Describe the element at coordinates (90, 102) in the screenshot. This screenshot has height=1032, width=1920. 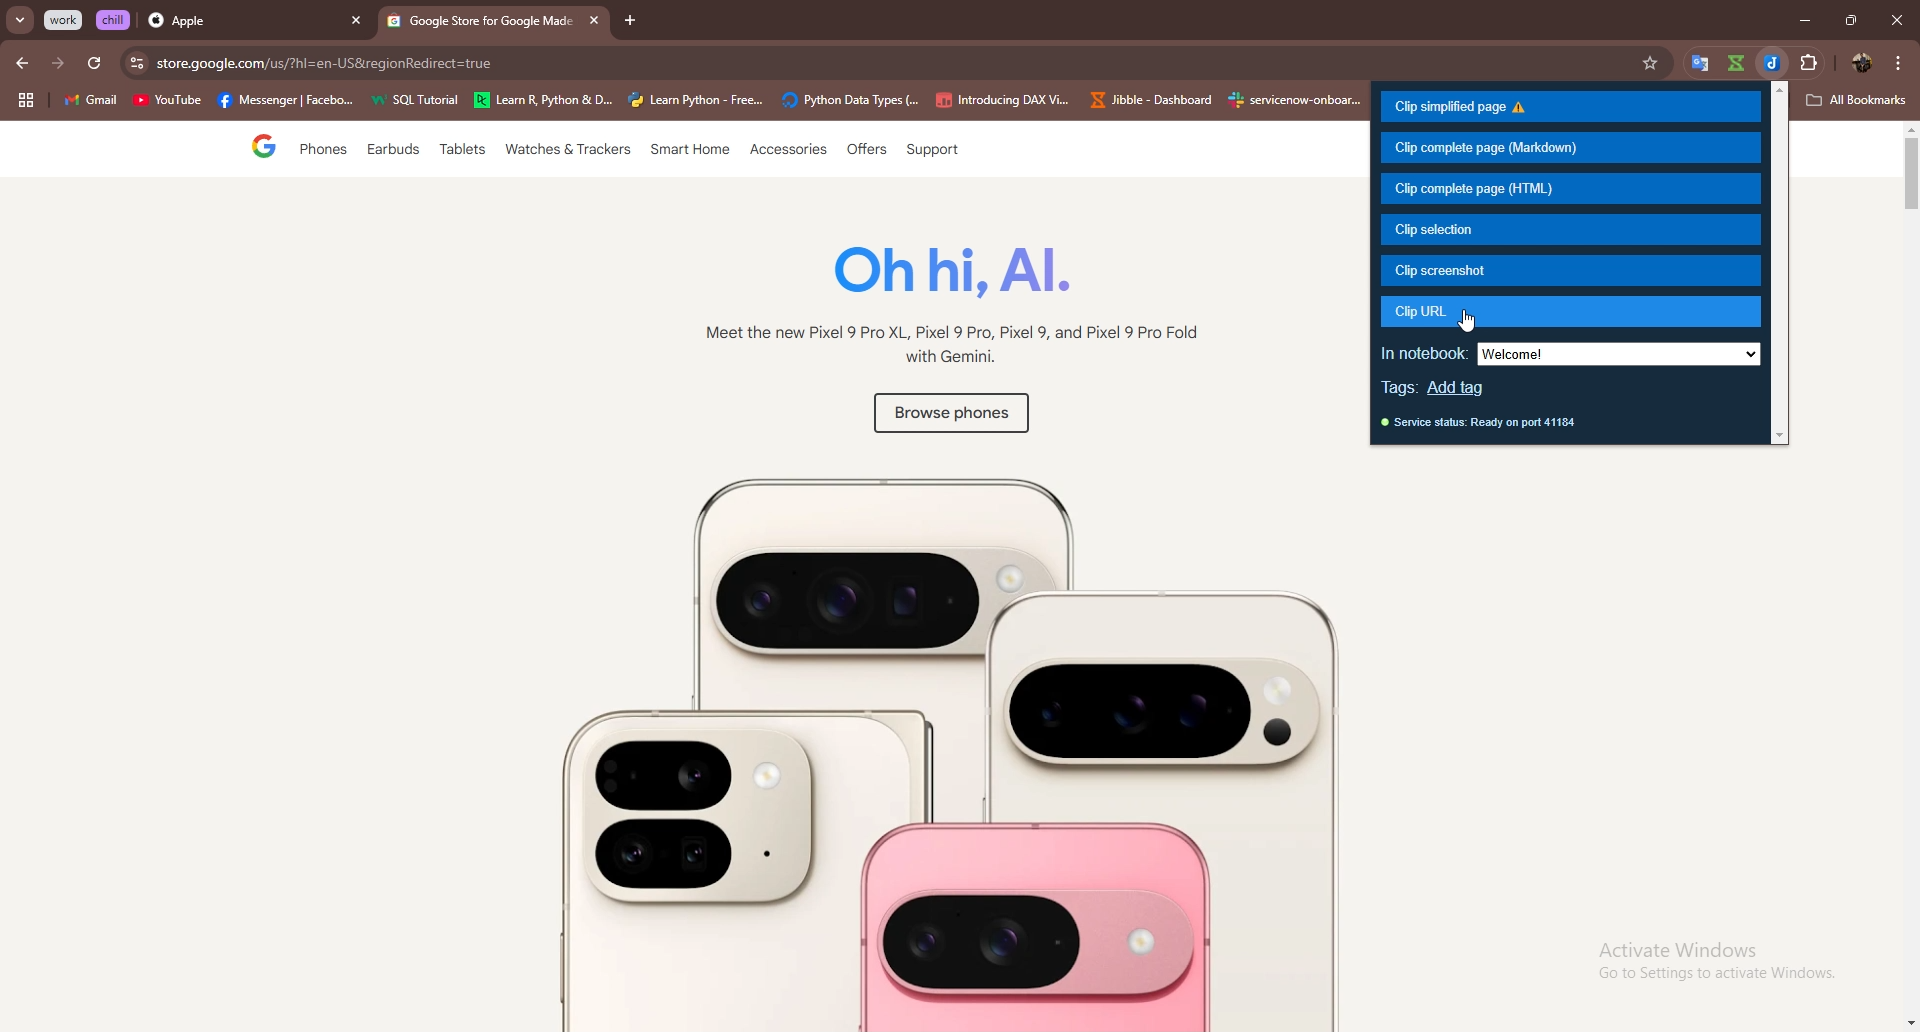
I see `gmail` at that location.